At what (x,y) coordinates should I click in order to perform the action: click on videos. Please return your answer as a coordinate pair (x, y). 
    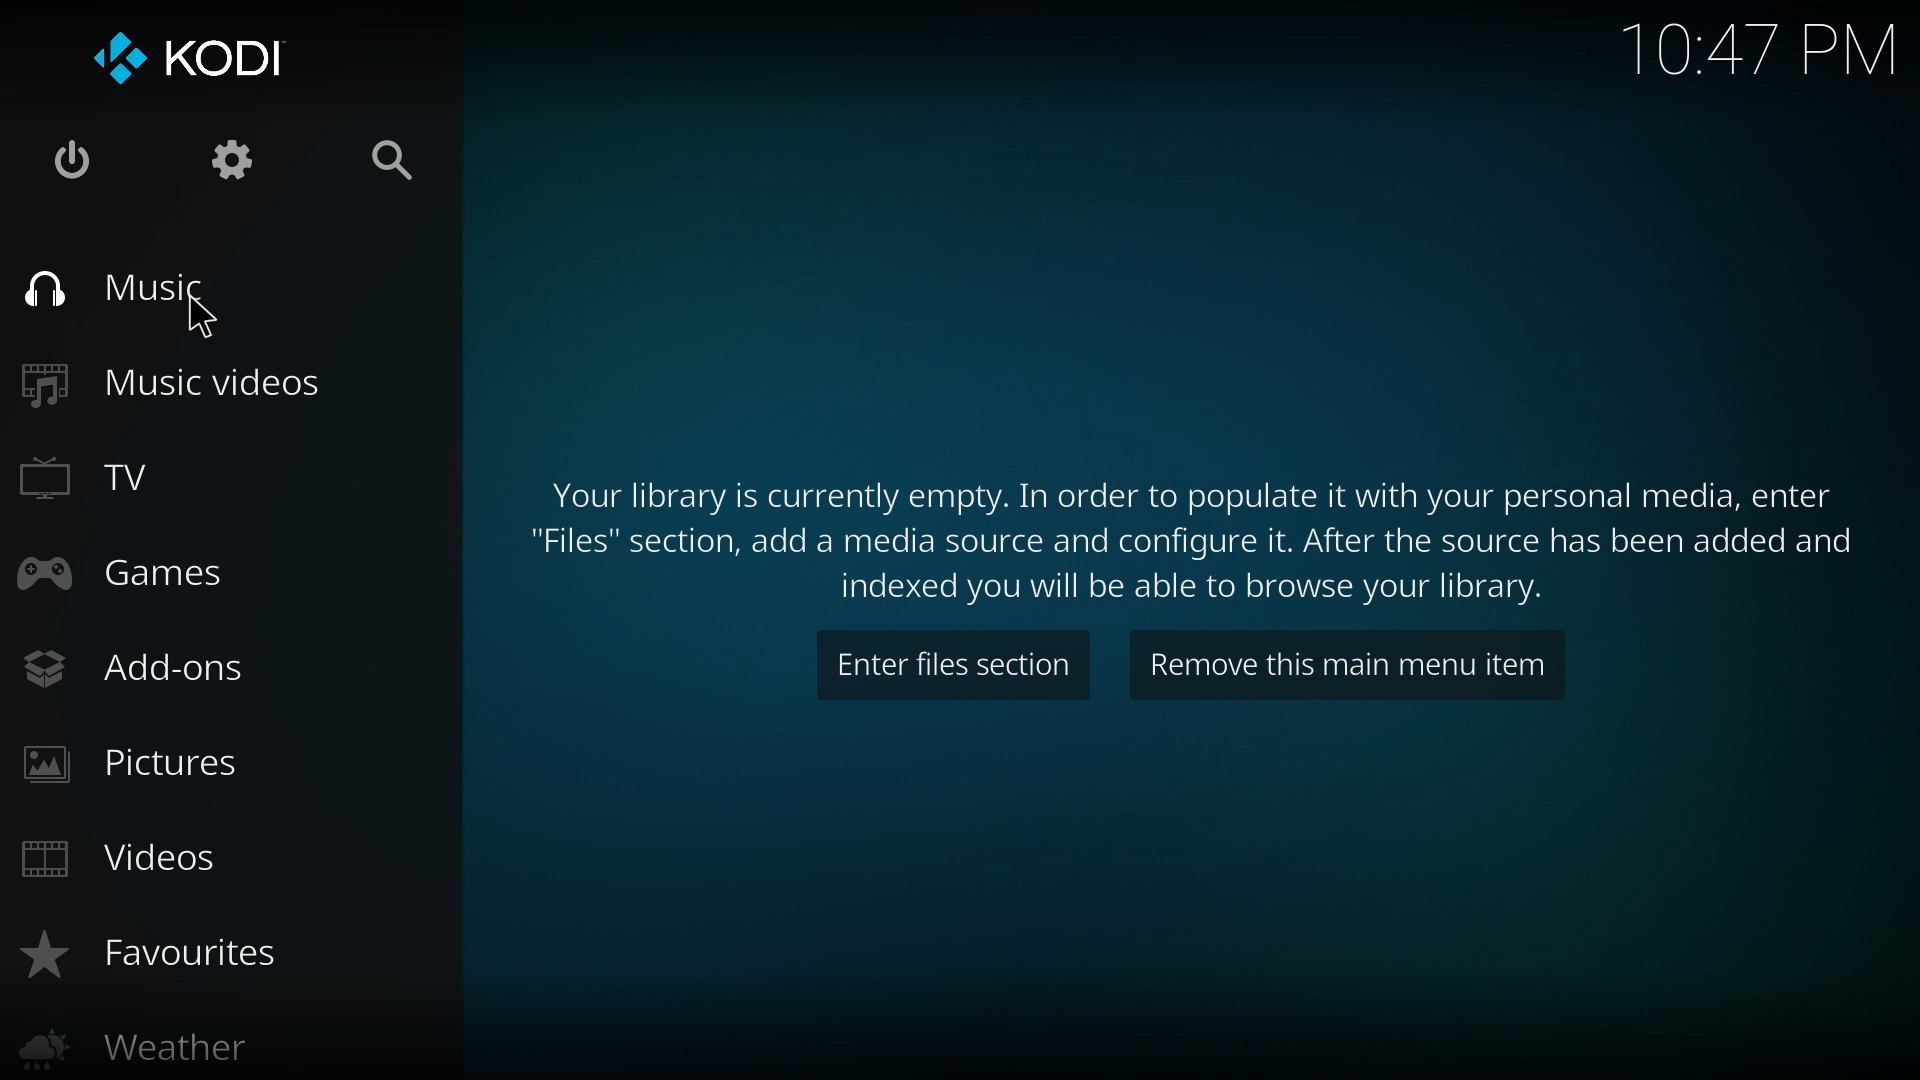
    Looking at the image, I should click on (175, 859).